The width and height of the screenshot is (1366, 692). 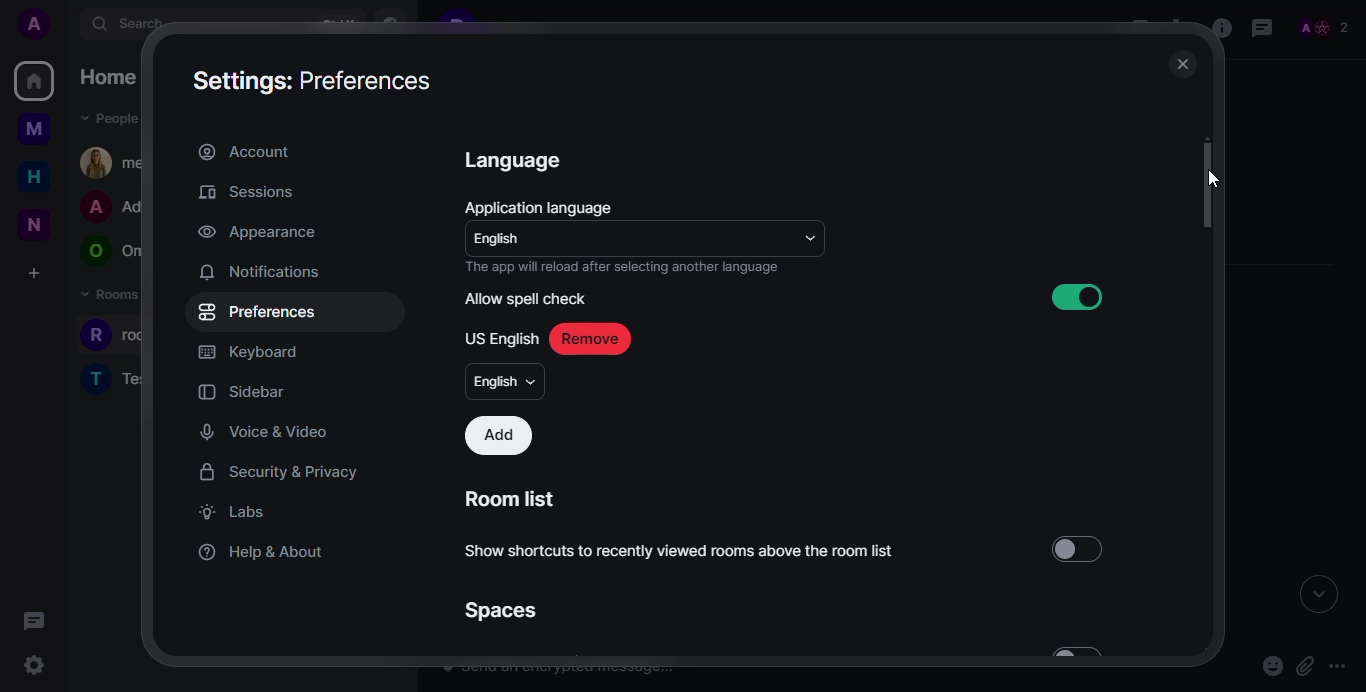 What do you see at coordinates (1072, 296) in the screenshot?
I see `Toggle button` at bounding box center [1072, 296].